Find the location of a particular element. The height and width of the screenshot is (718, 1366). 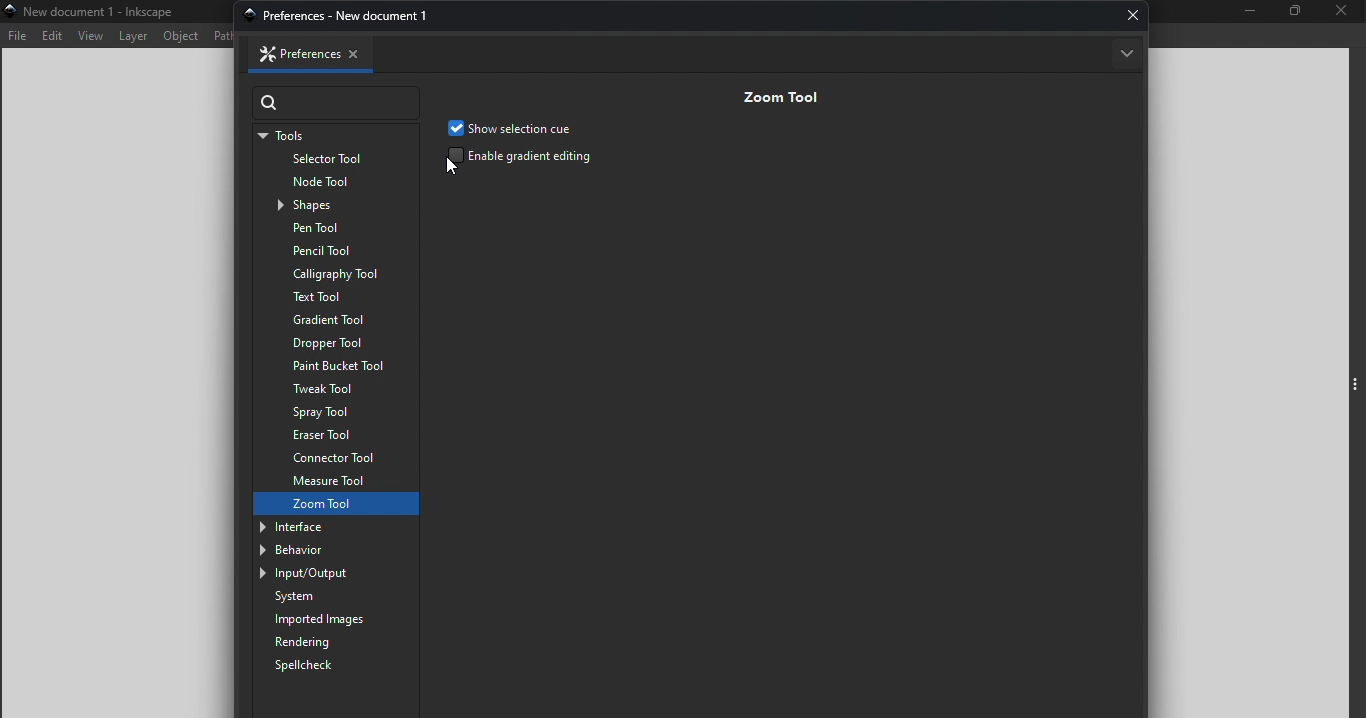

Shapes is located at coordinates (310, 205).